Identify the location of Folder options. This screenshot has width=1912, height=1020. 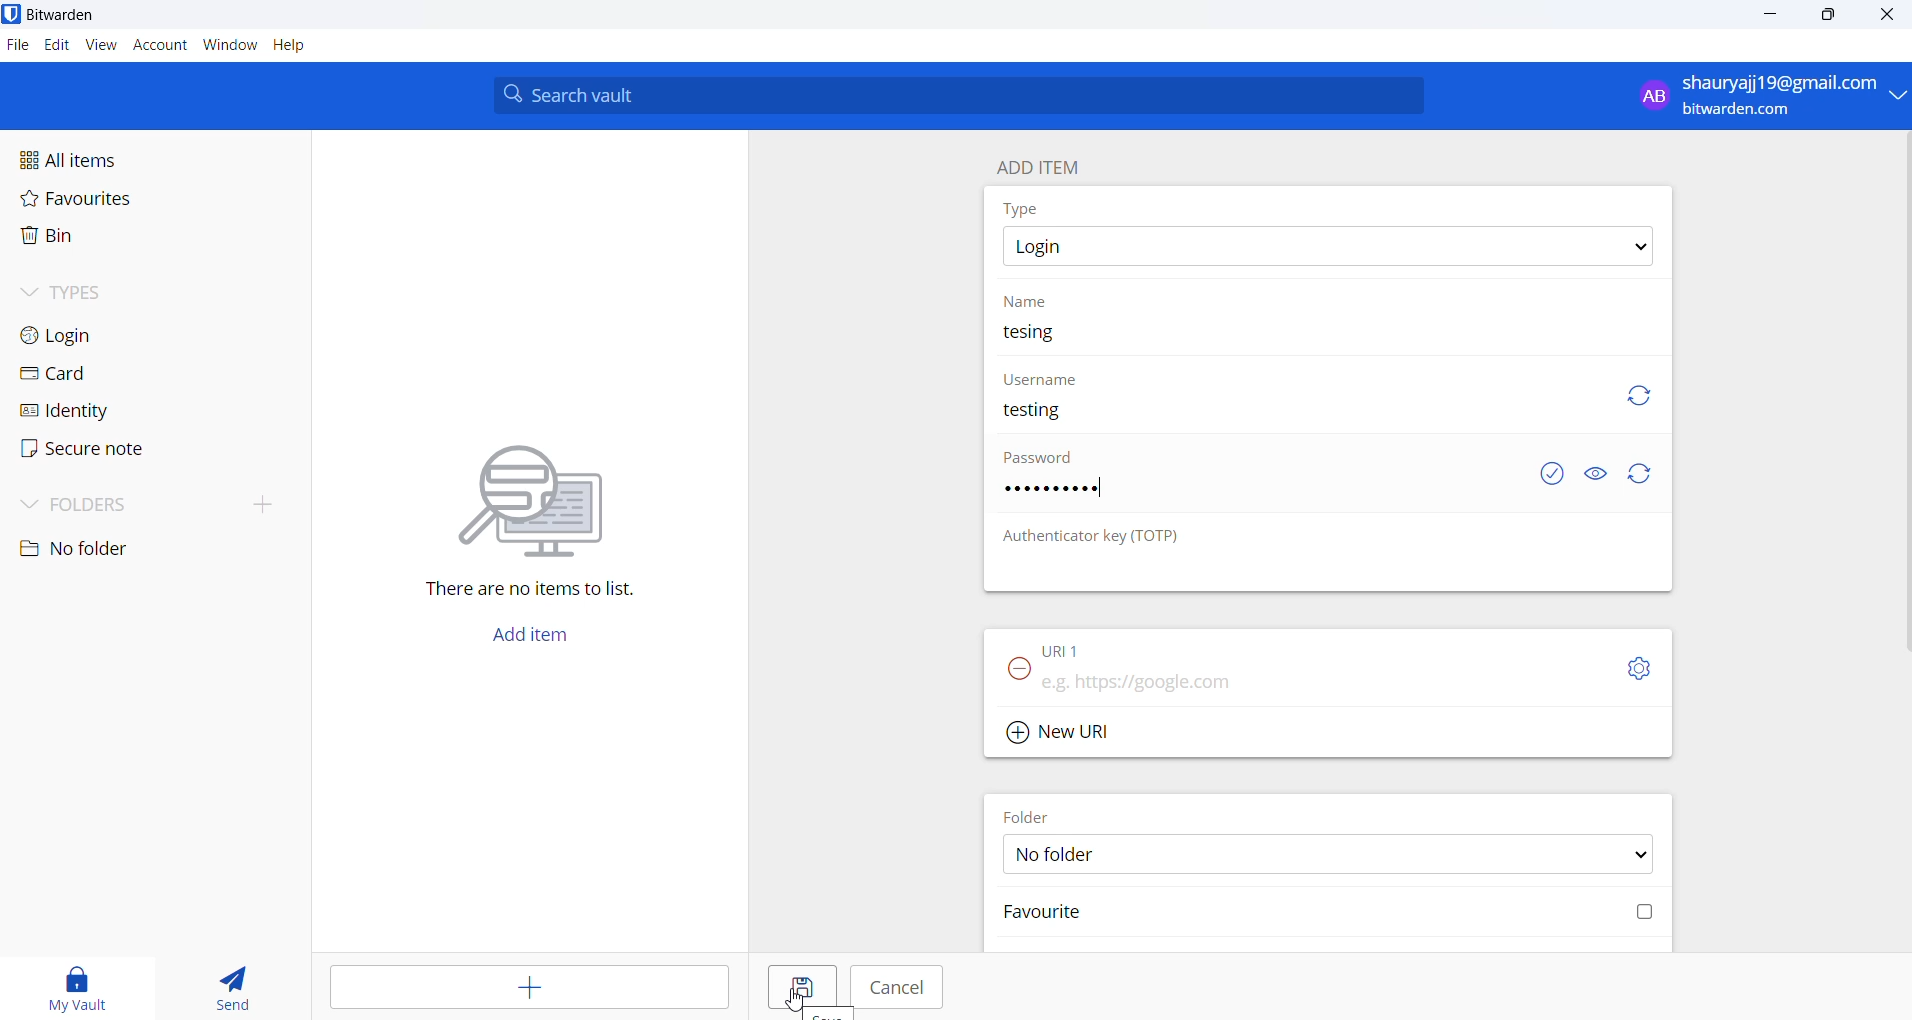
(1329, 853).